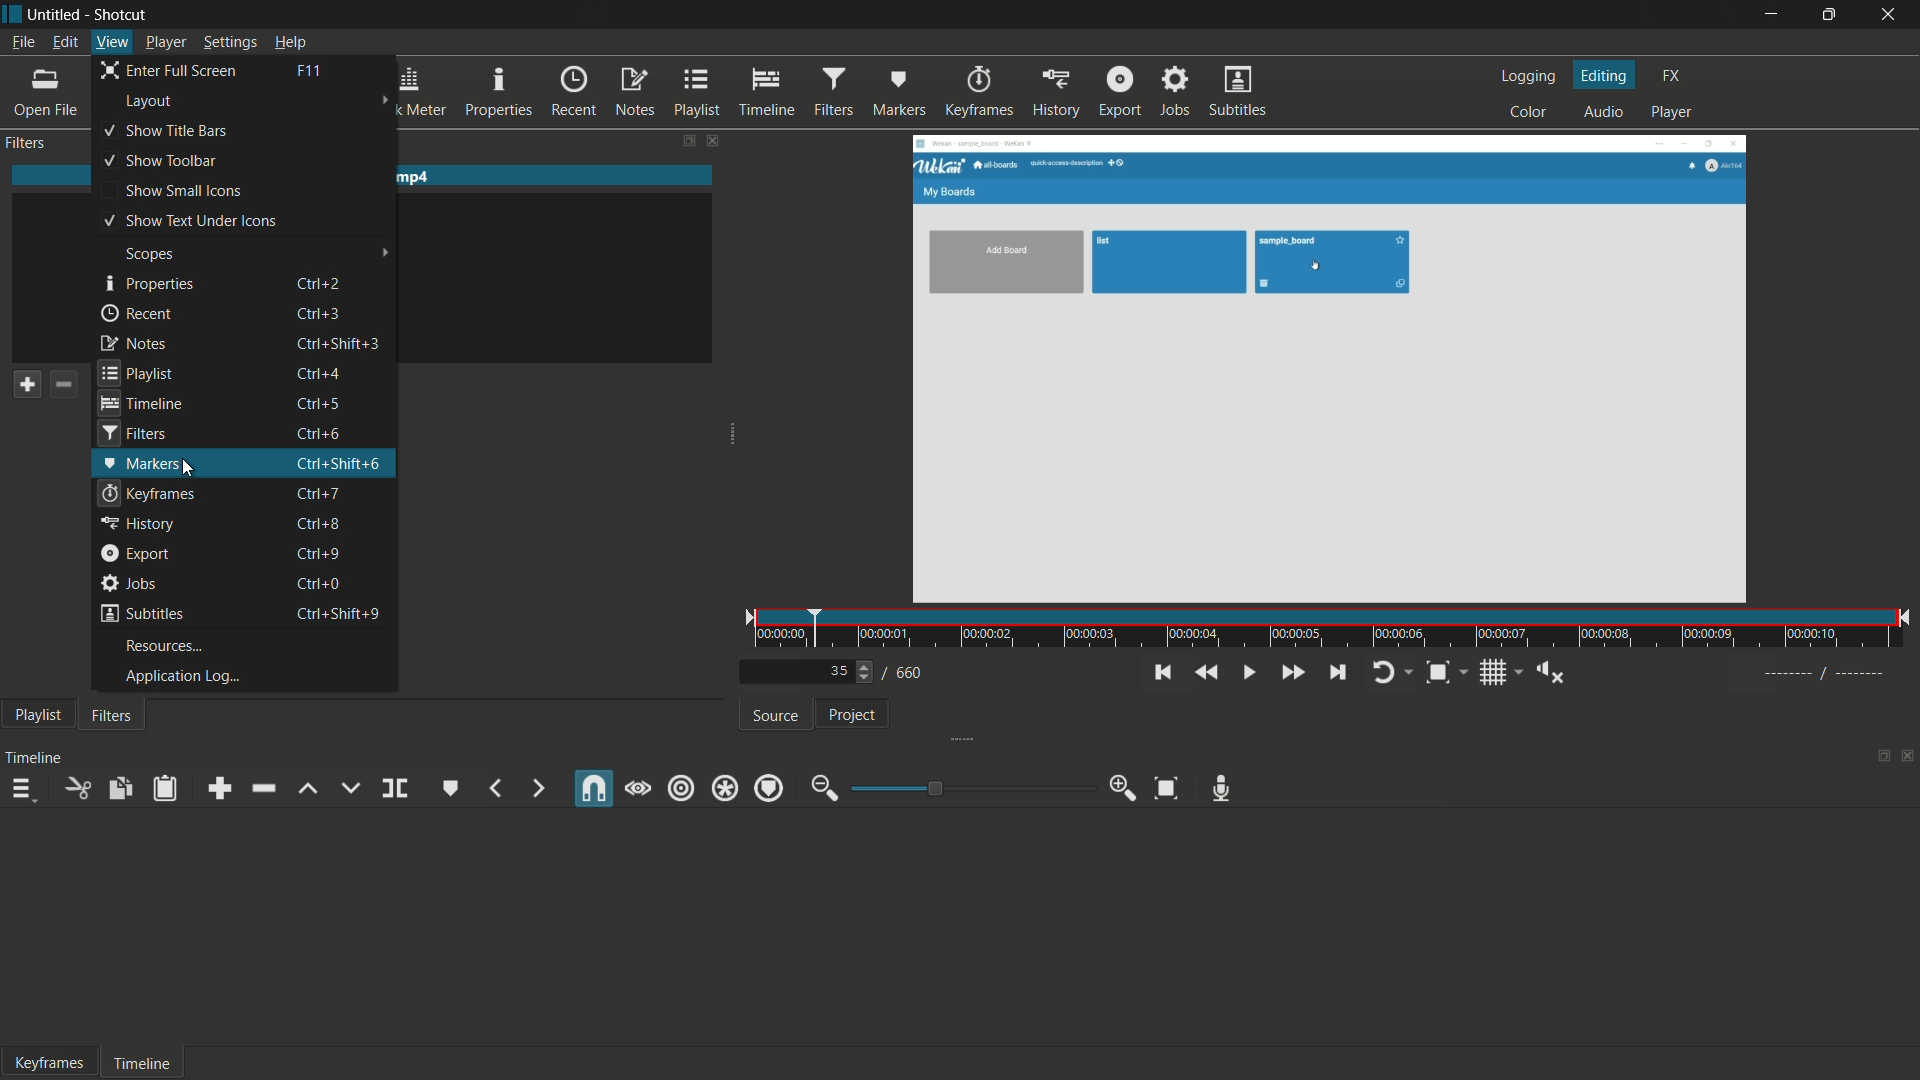 The image size is (1920, 1080). What do you see at coordinates (1442, 674) in the screenshot?
I see `toggle zoom` at bounding box center [1442, 674].